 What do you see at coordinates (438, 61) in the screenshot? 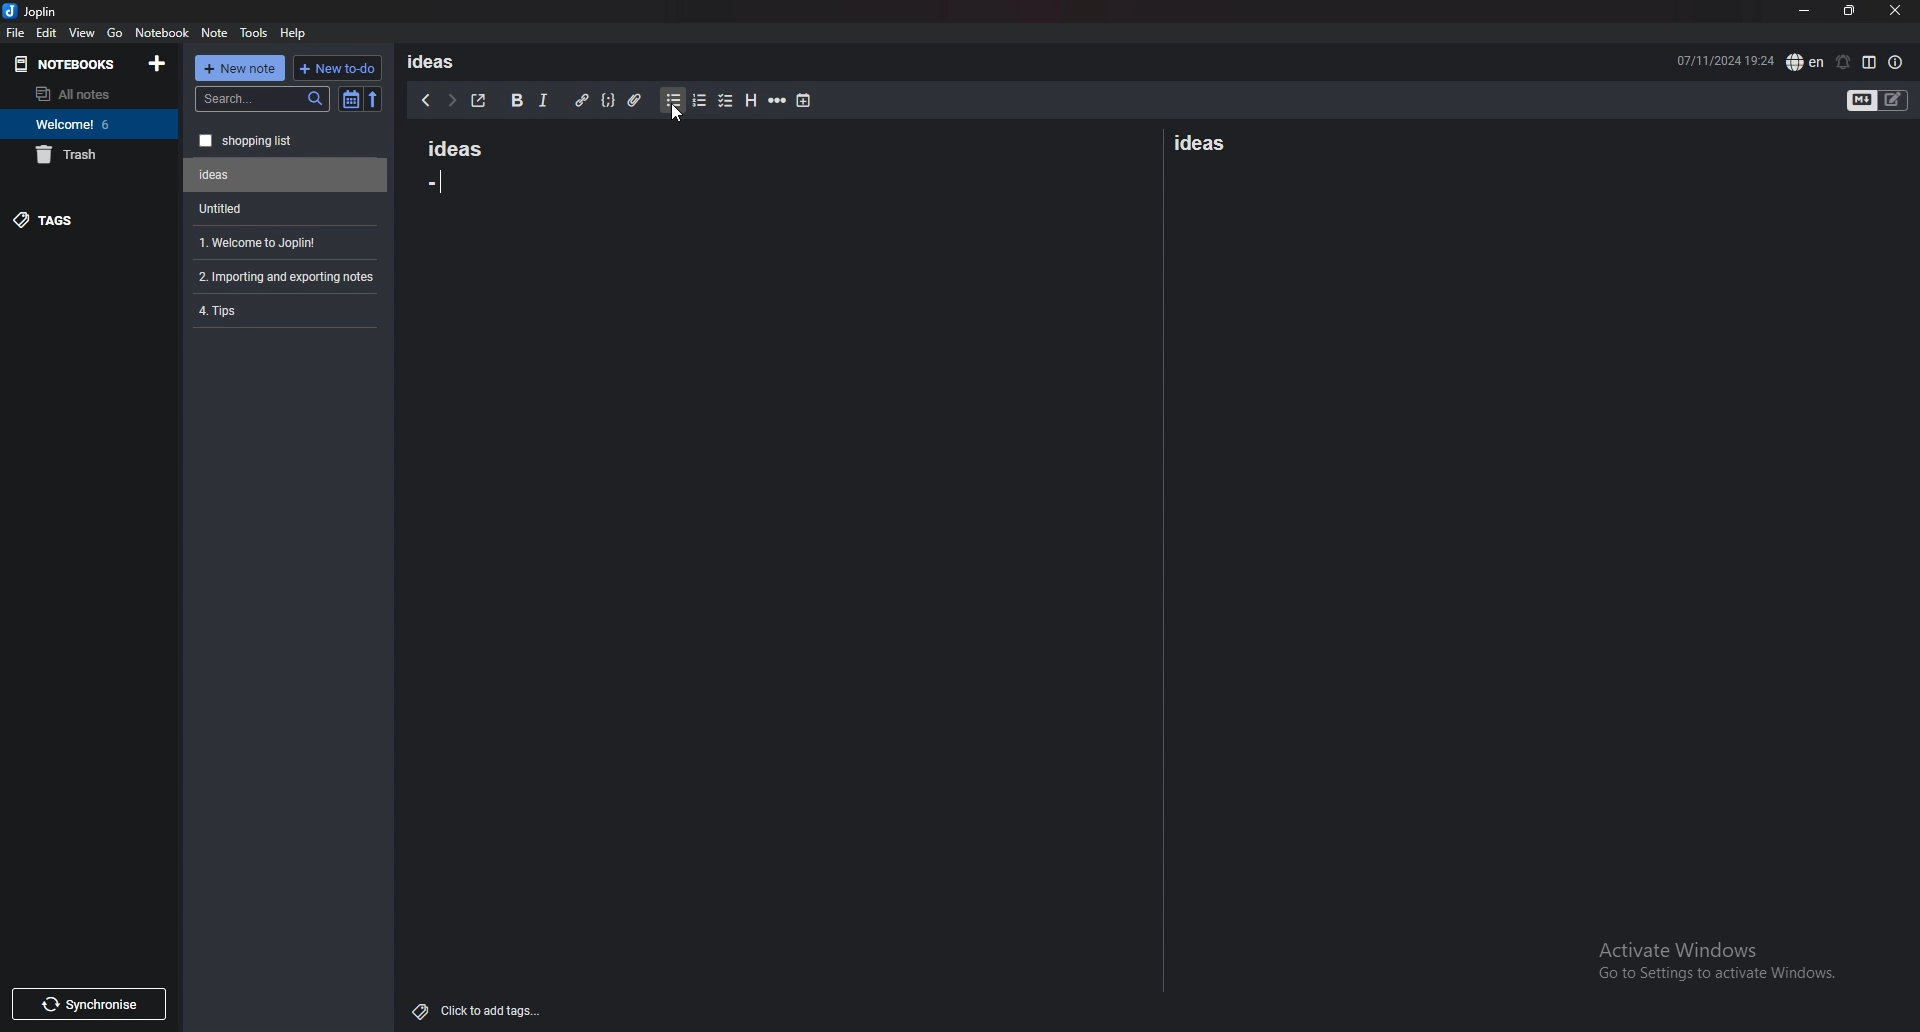
I see `ideas` at bounding box center [438, 61].